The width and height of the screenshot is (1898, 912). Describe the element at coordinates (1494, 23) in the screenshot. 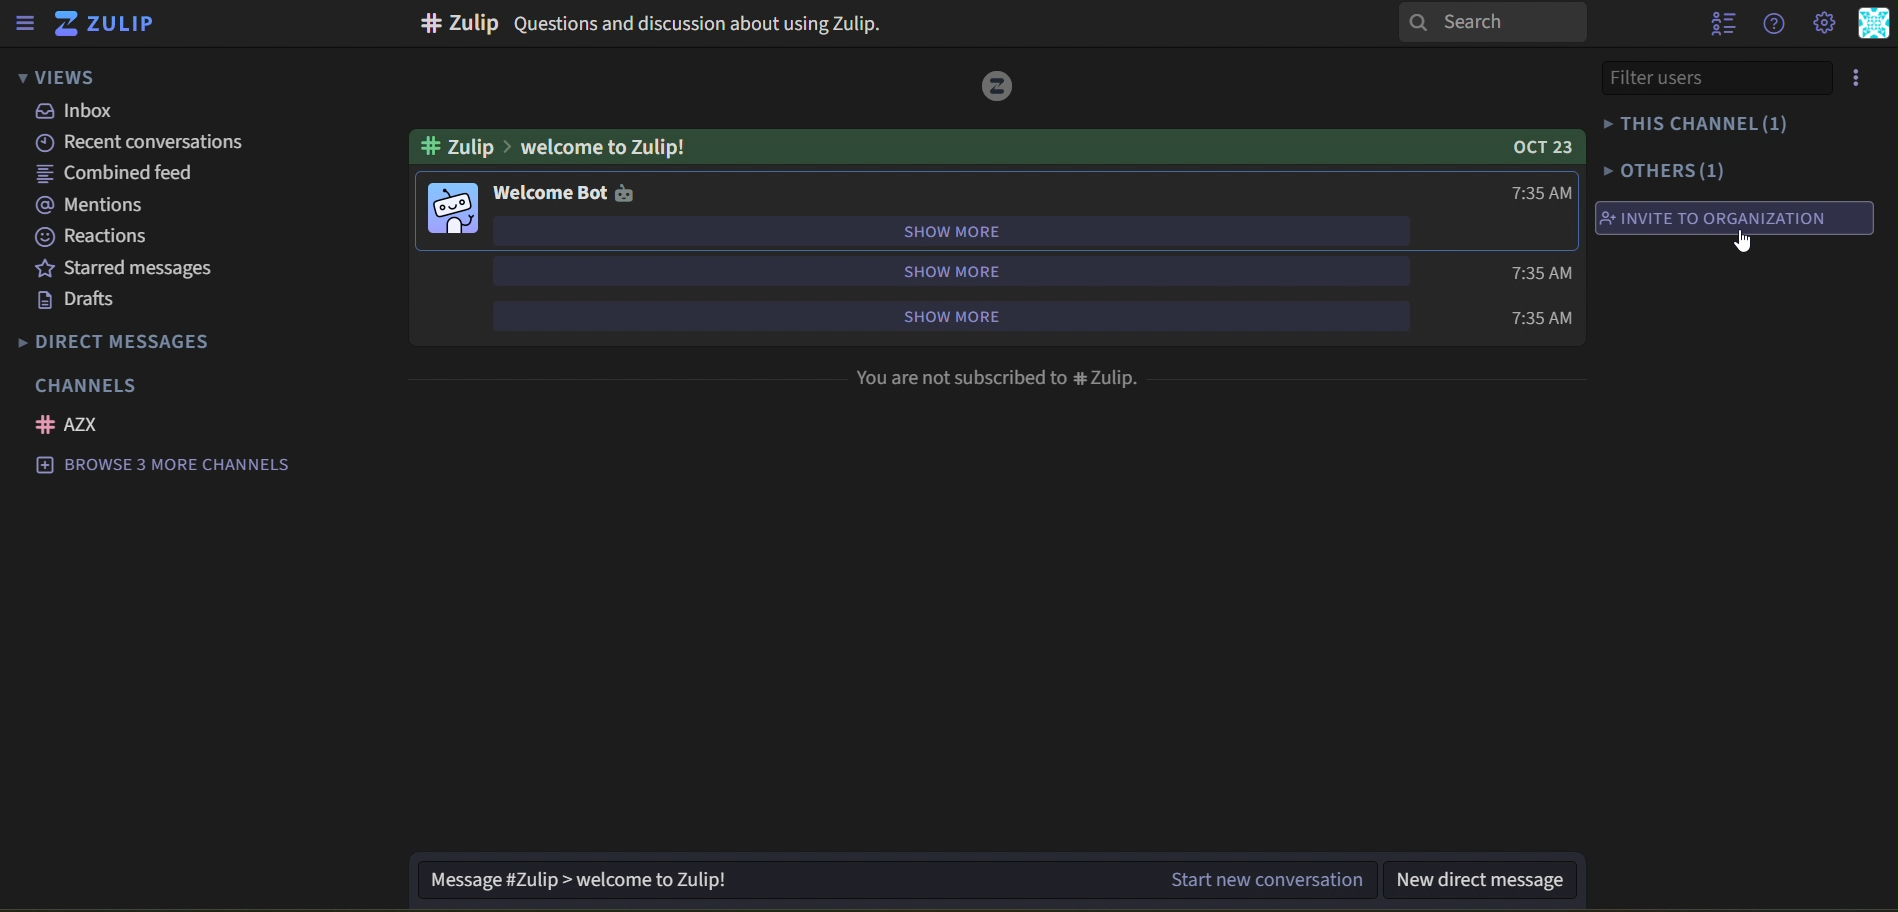

I see `search` at that location.